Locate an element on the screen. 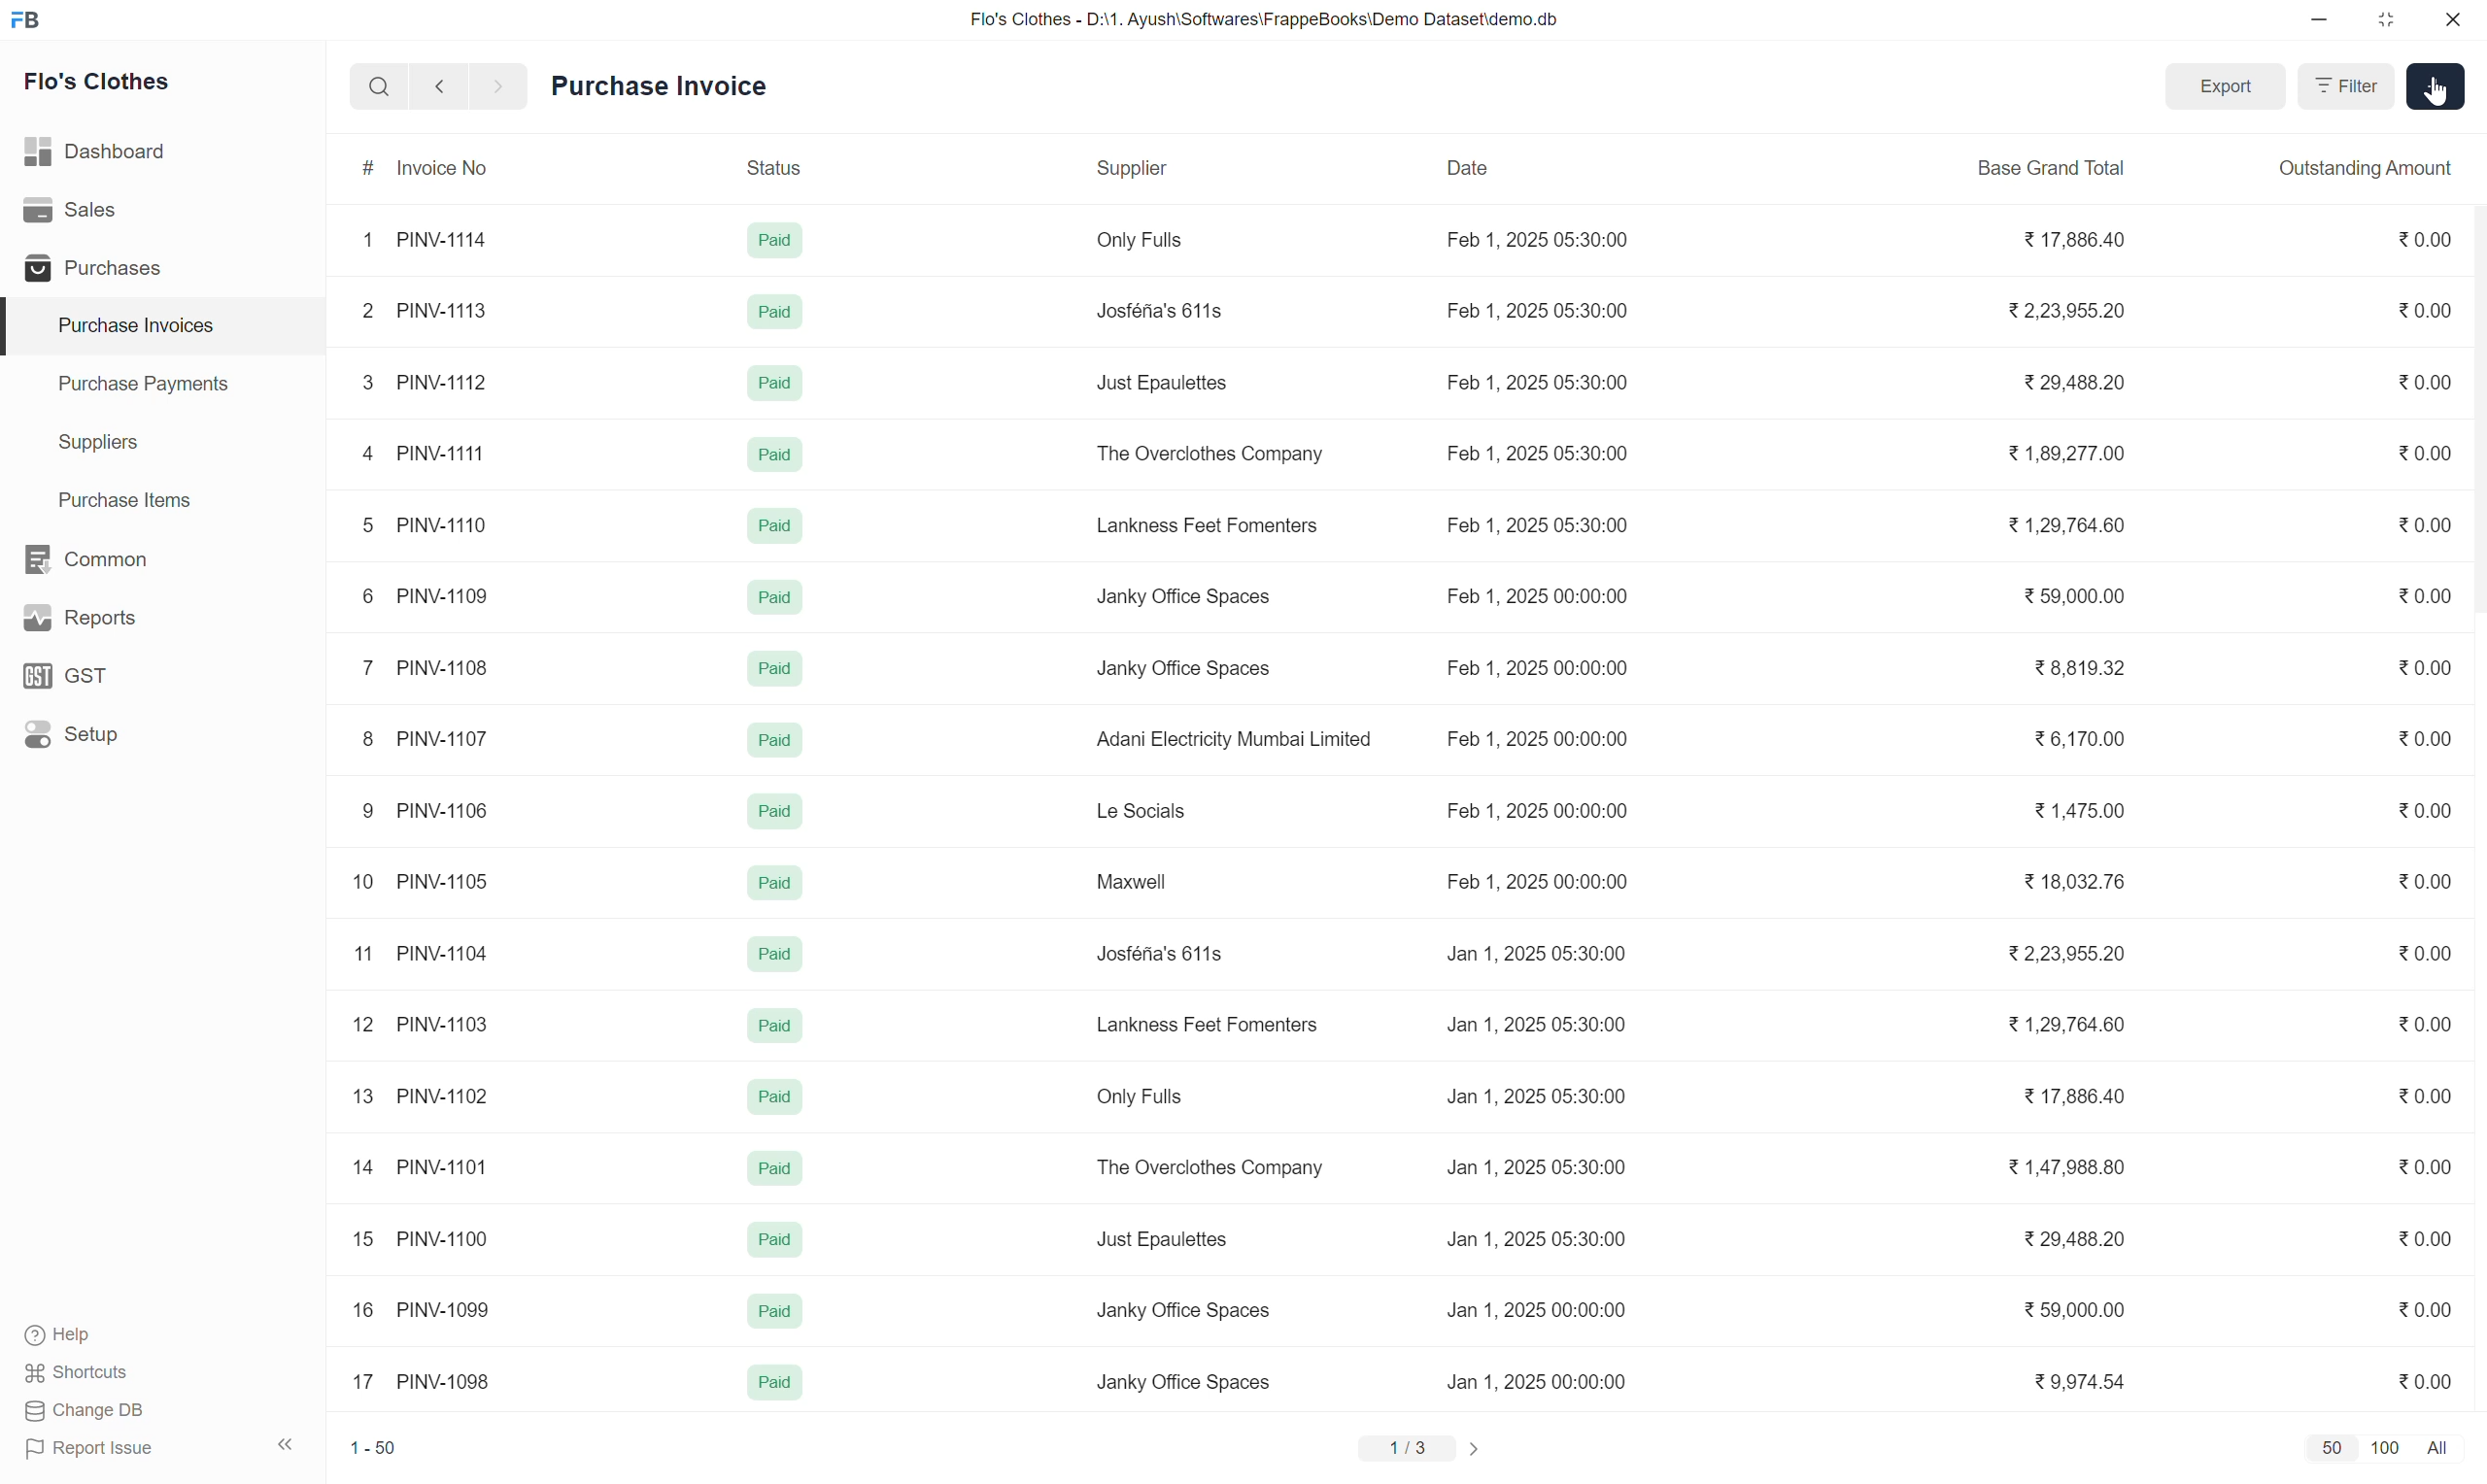 This screenshot has width=2487, height=1484. 29,488.20 is located at coordinates (2073, 1238).